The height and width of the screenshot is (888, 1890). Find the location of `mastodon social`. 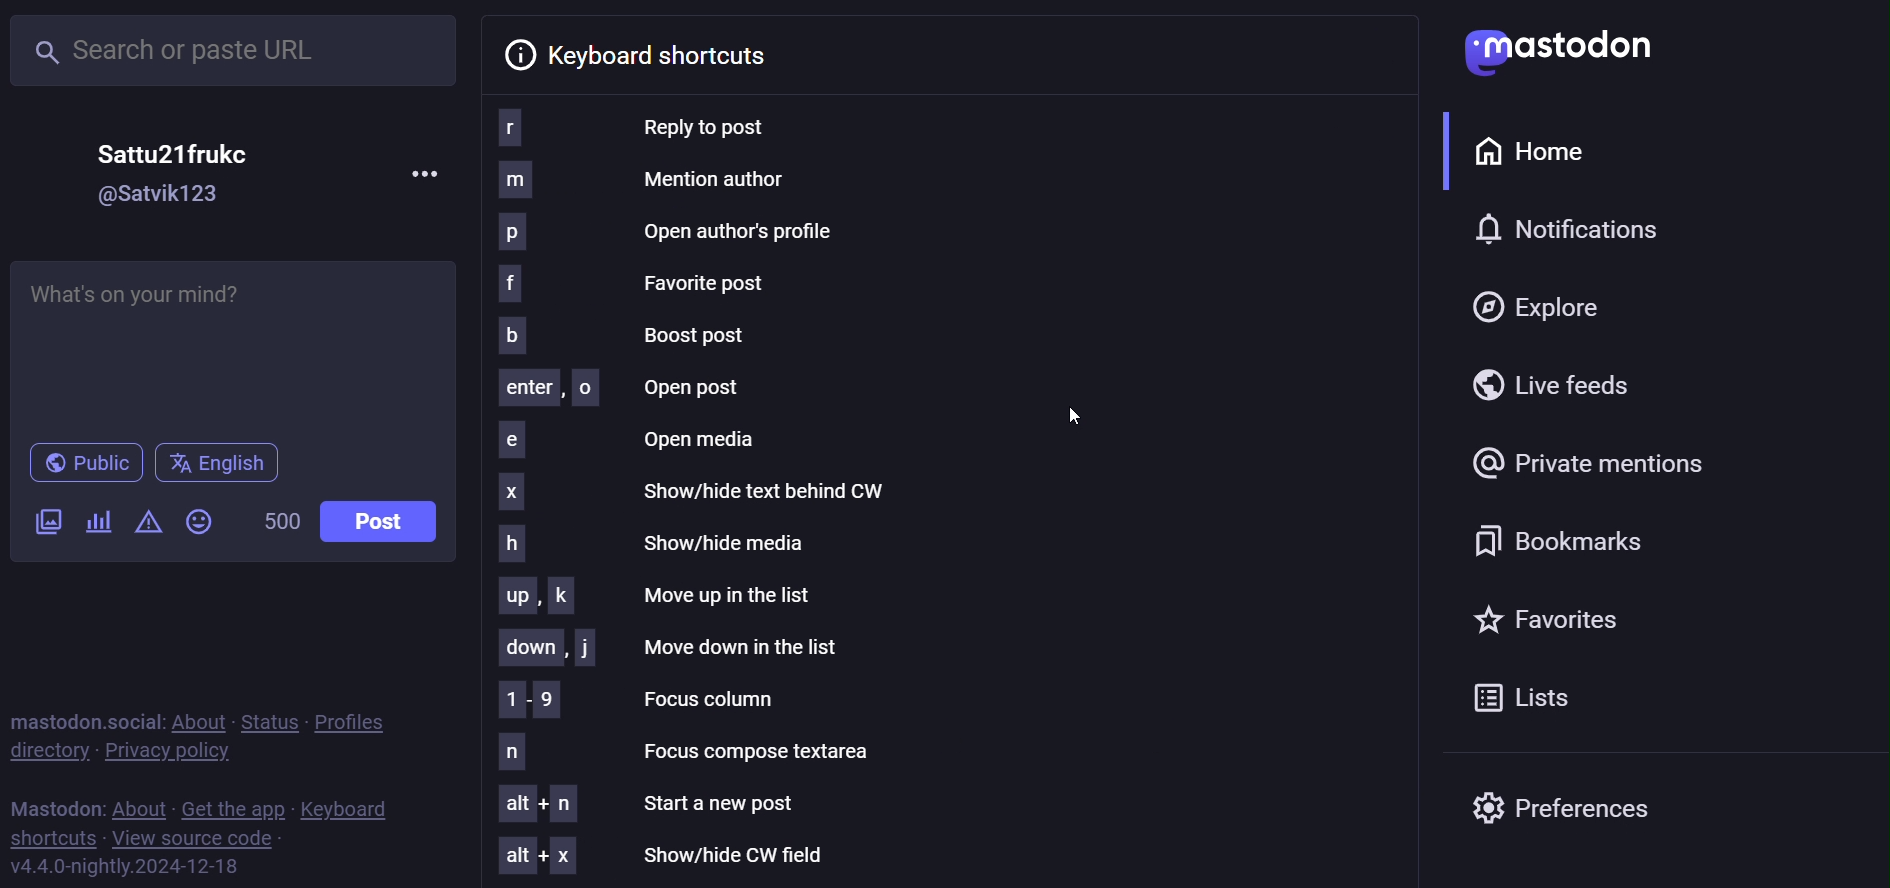

mastodon social is located at coordinates (86, 717).